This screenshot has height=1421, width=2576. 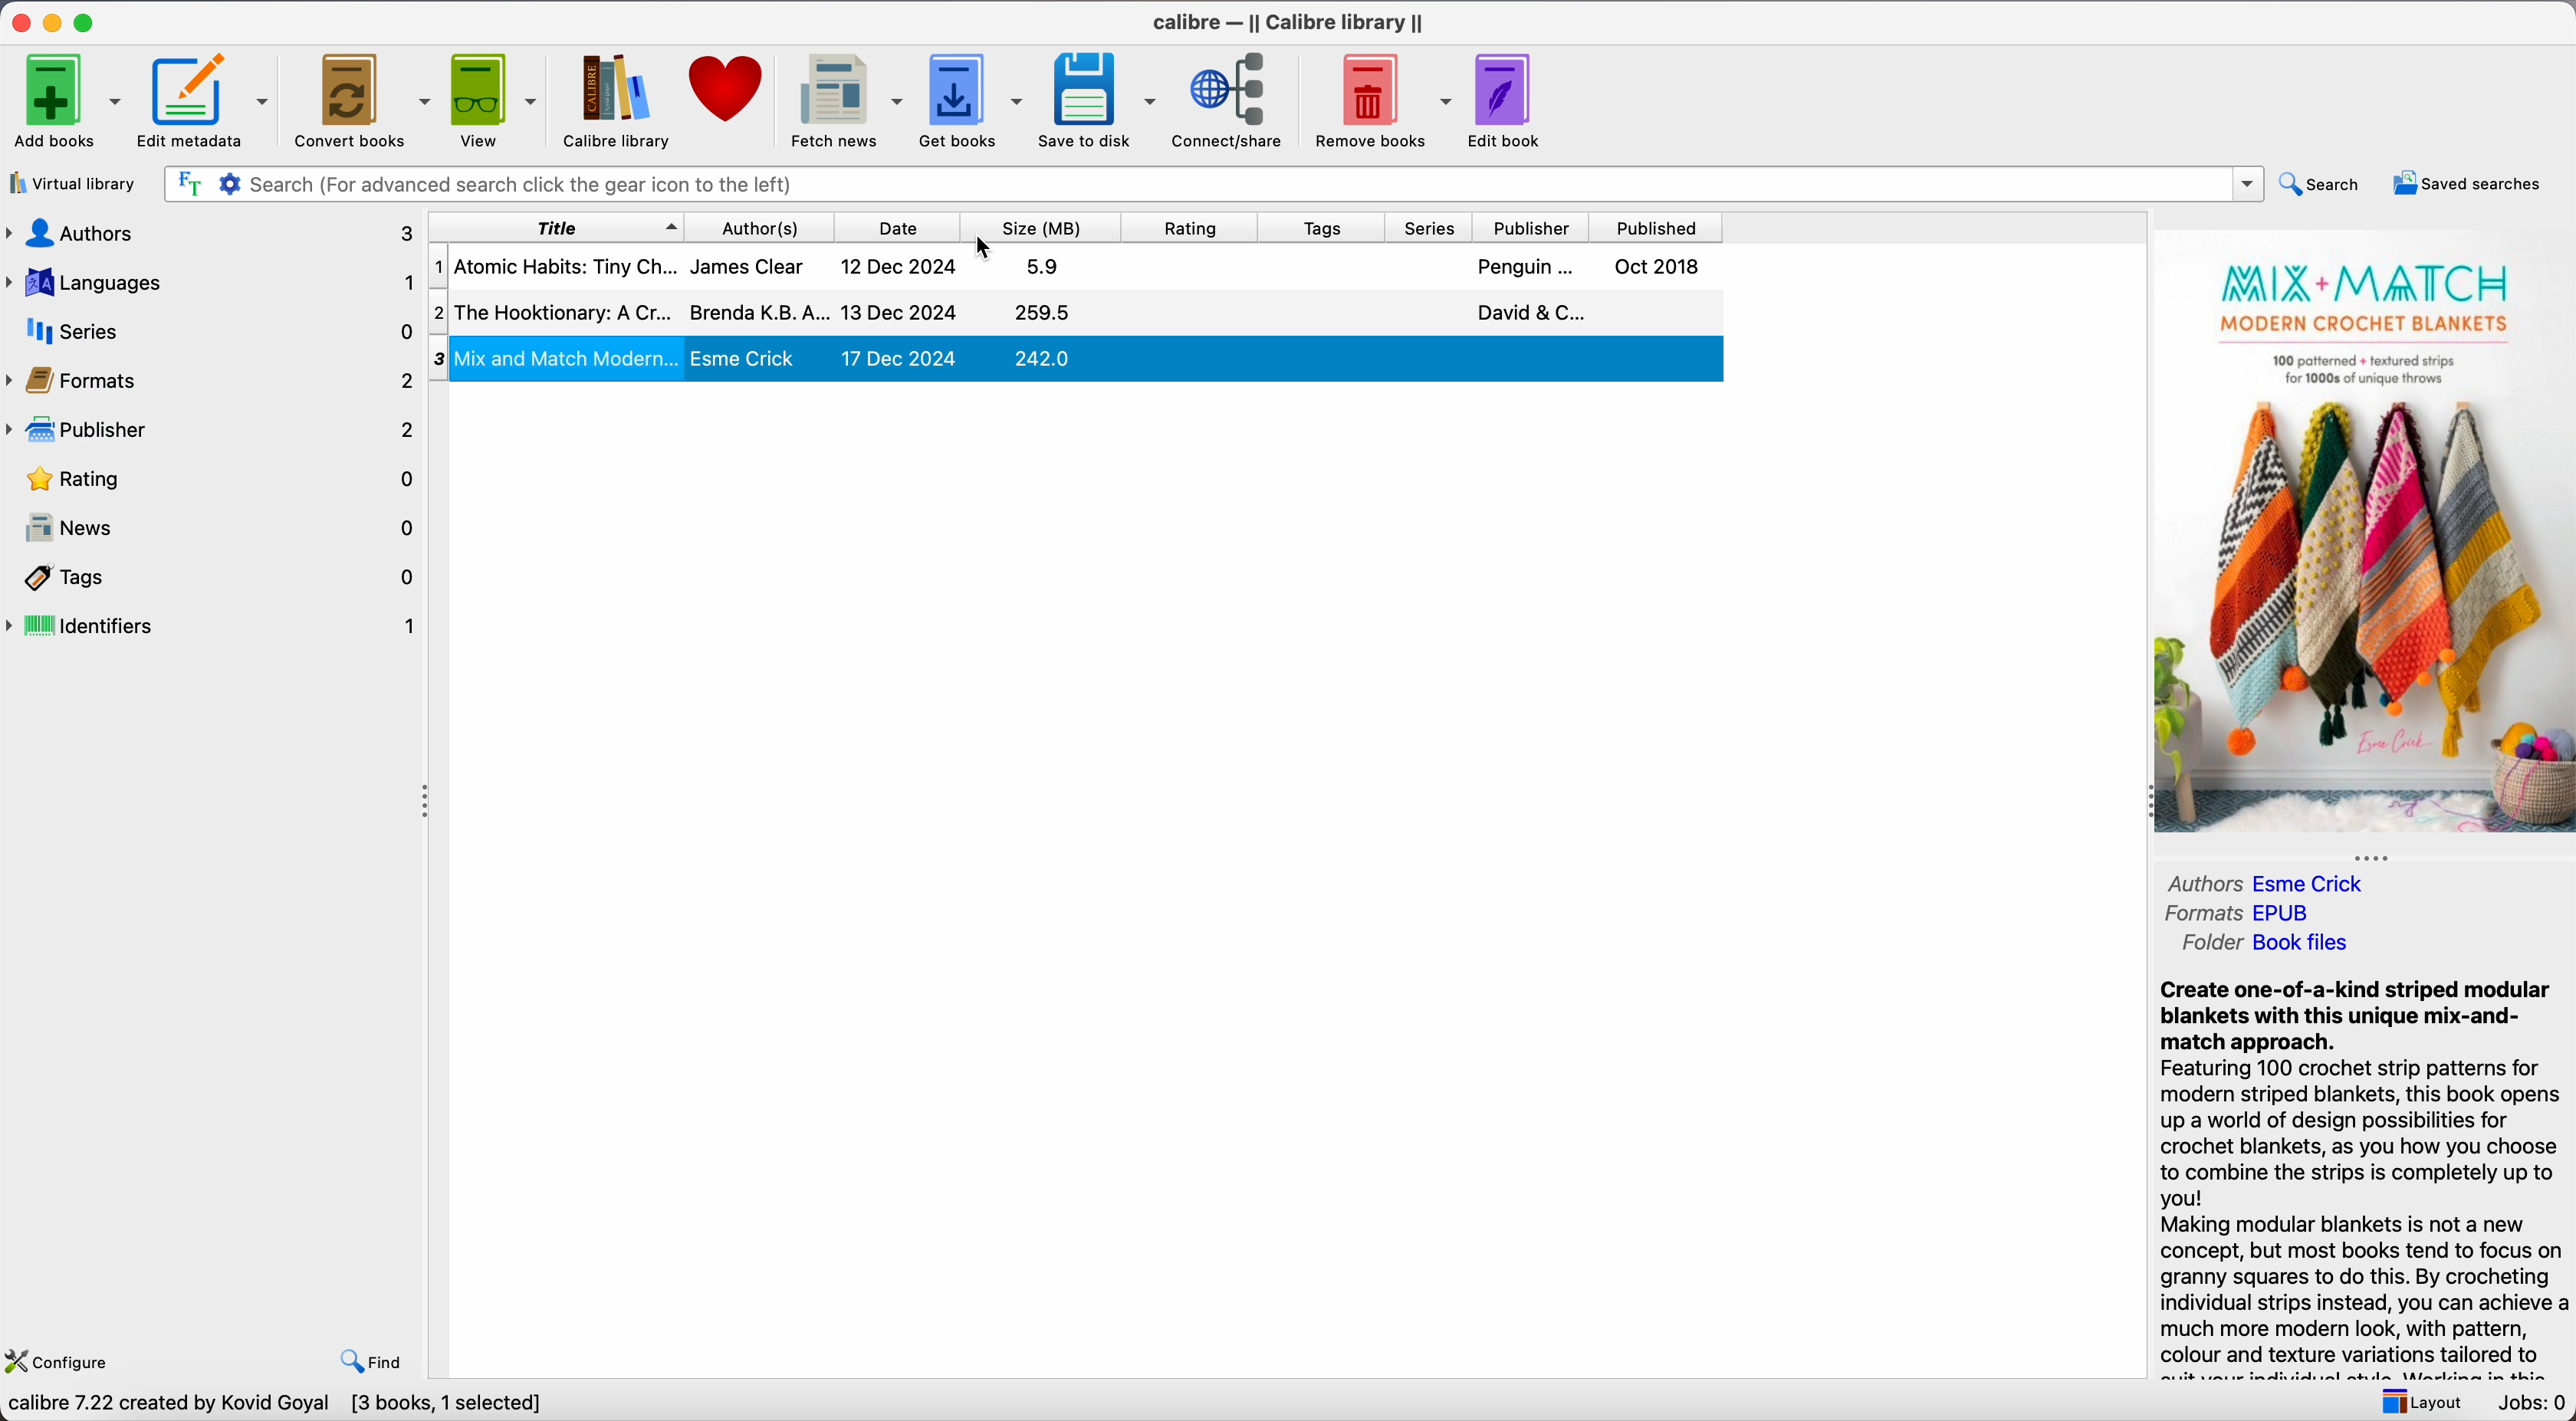 I want to click on save to disk, so click(x=1099, y=100).